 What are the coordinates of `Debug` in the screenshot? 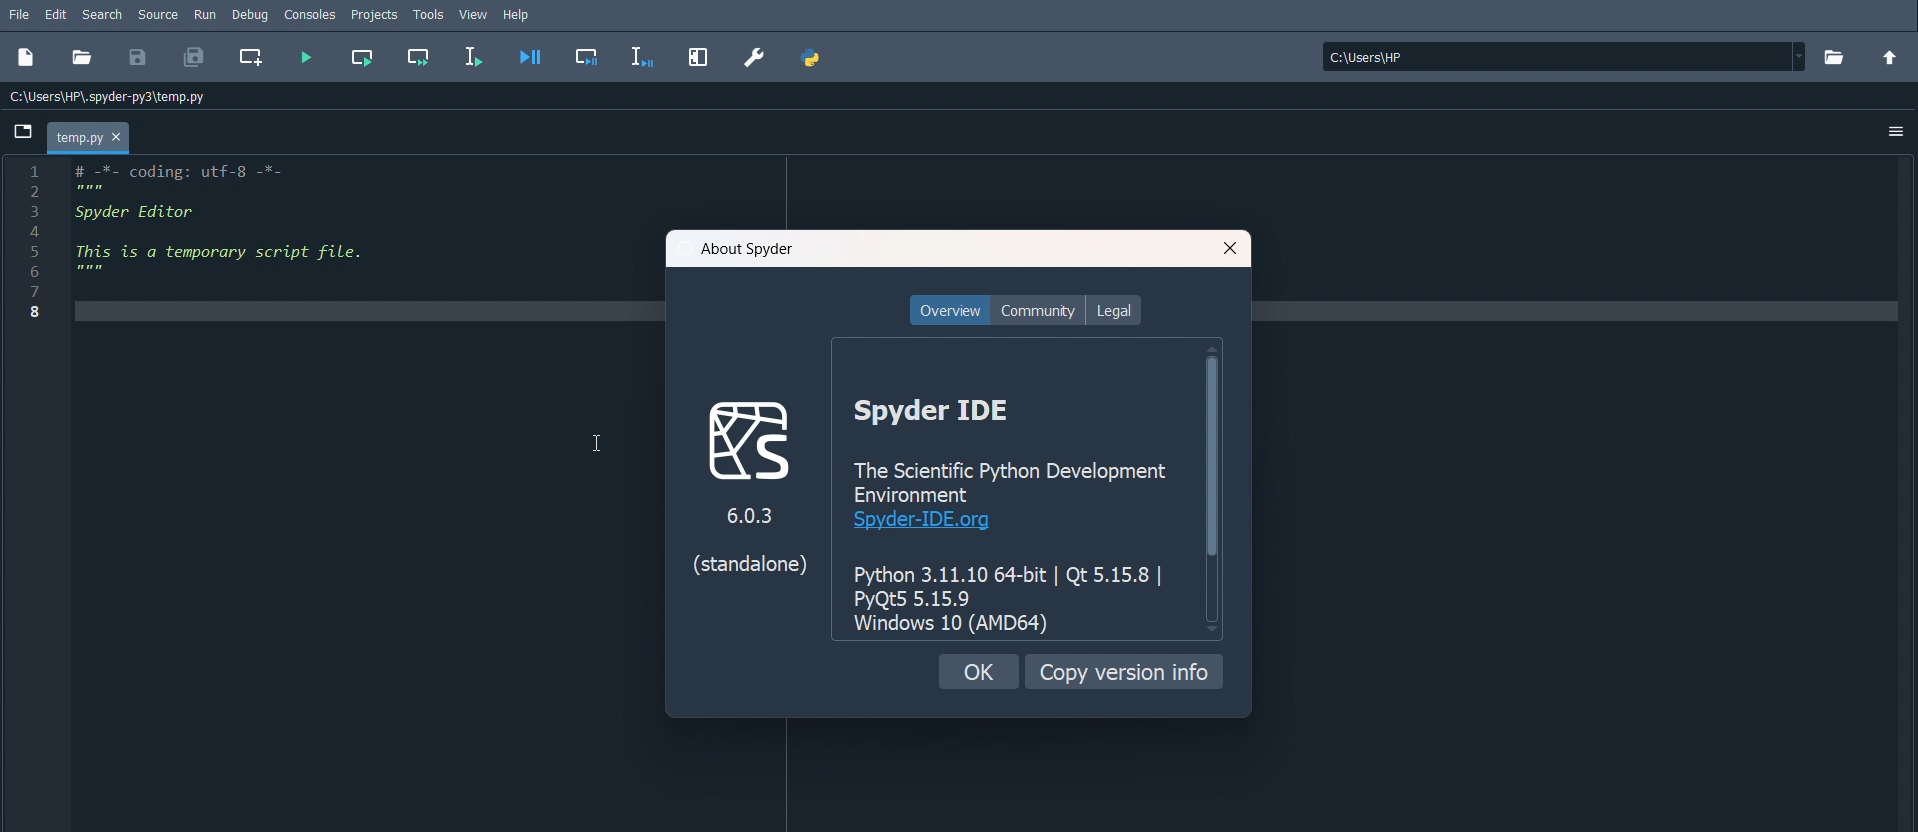 It's located at (249, 14).